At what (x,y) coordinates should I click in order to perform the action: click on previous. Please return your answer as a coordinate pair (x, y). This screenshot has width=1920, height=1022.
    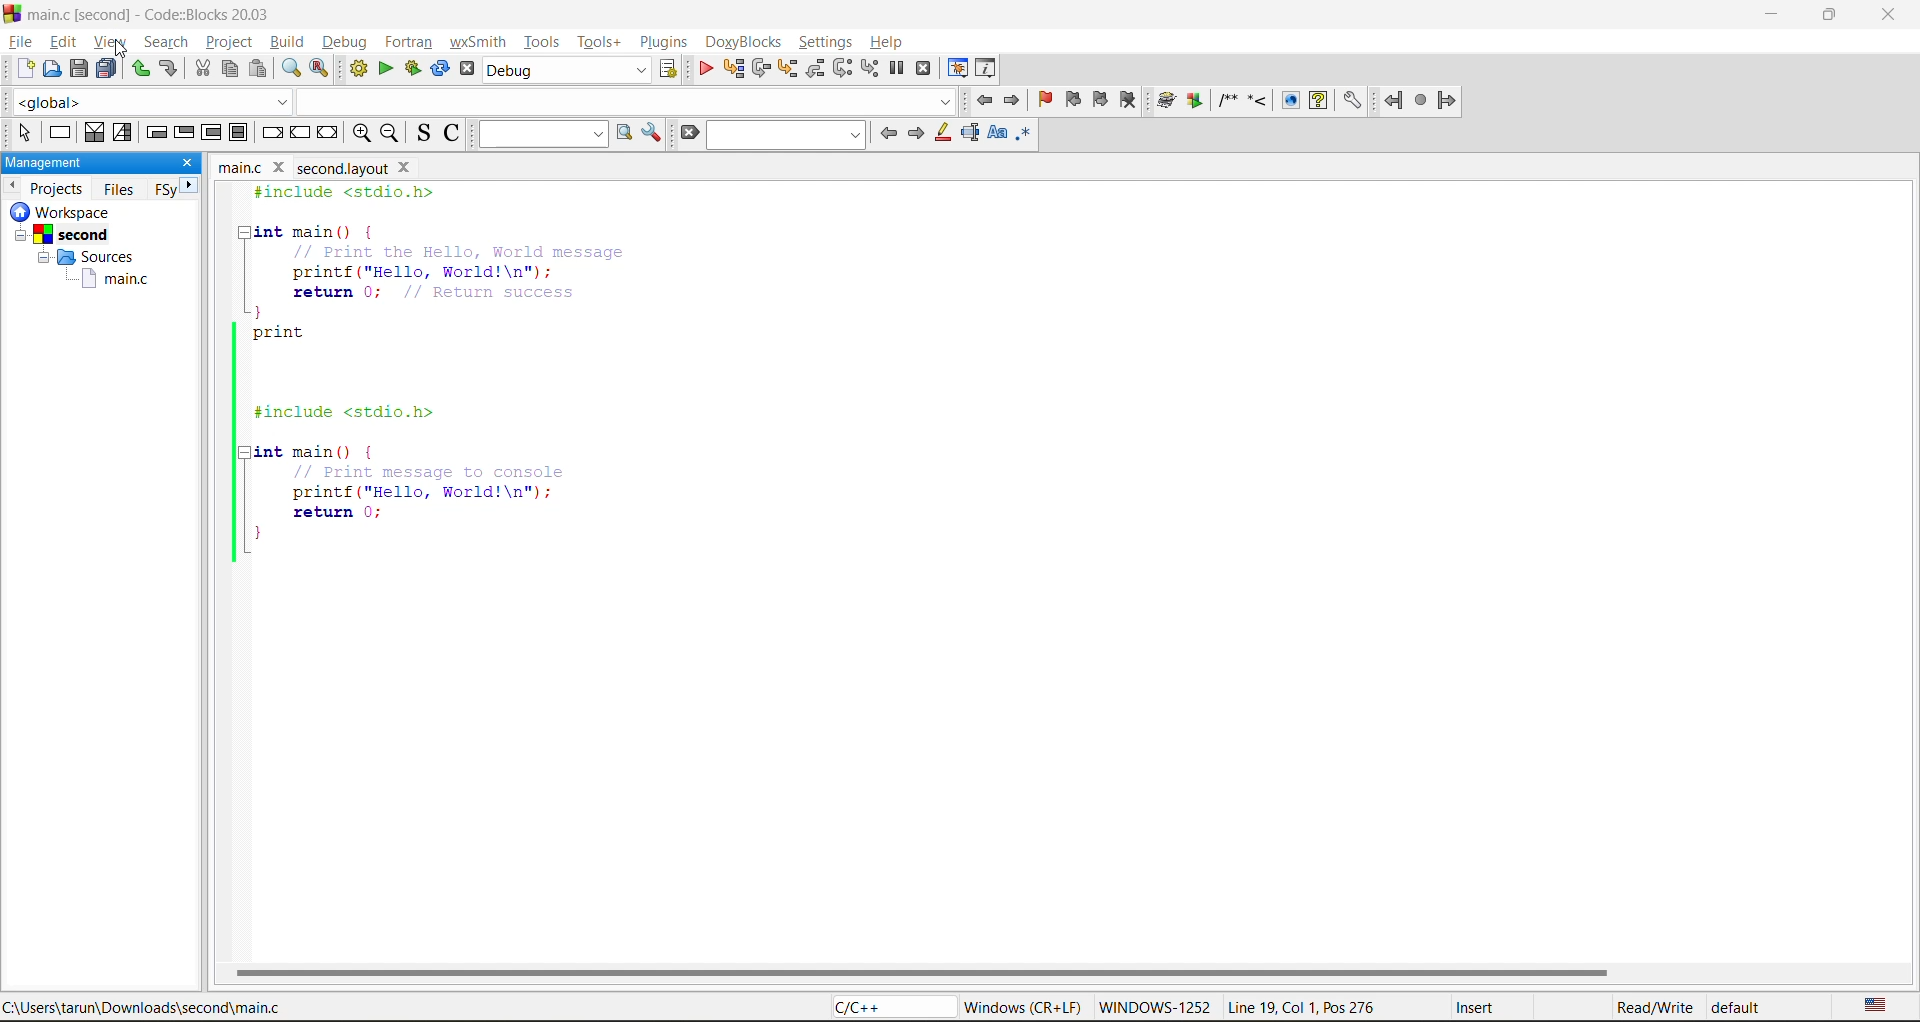
    Looking at the image, I should click on (15, 187).